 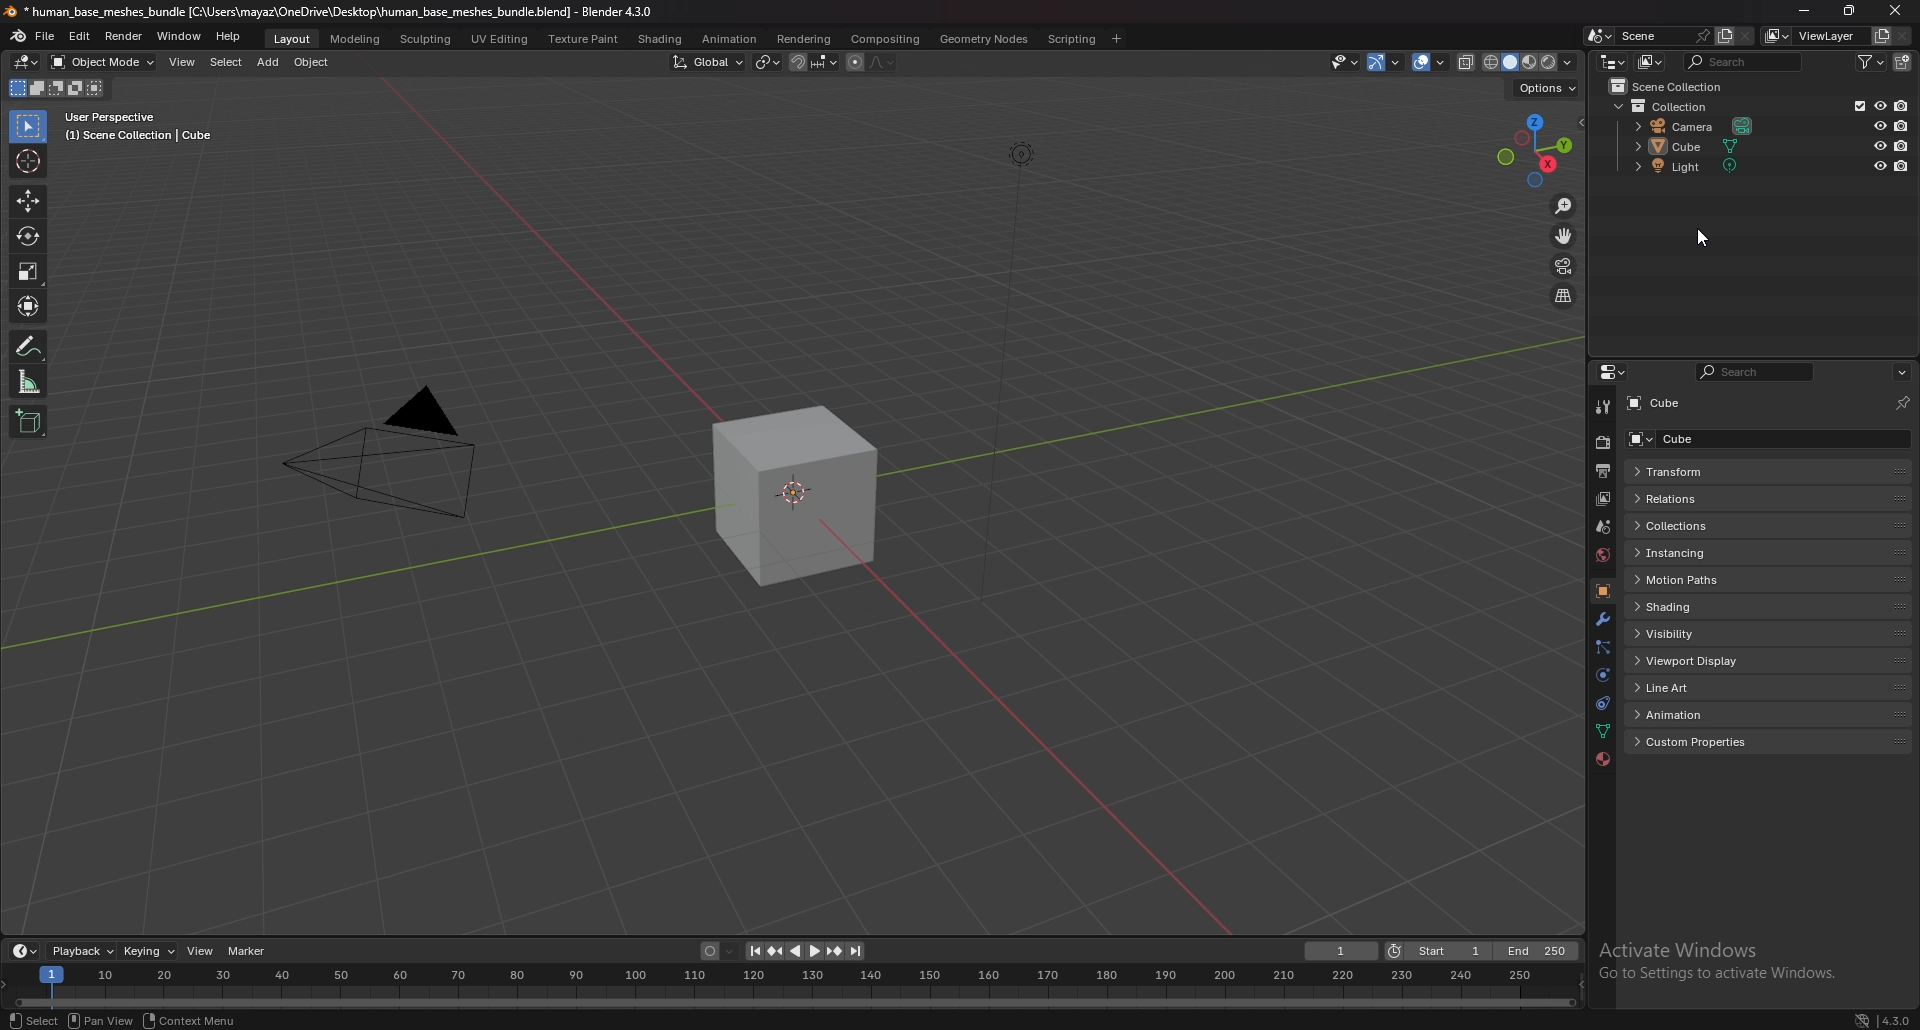 What do you see at coordinates (268, 62) in the screenshot?
I see `add` at bounding box center [268, 62].